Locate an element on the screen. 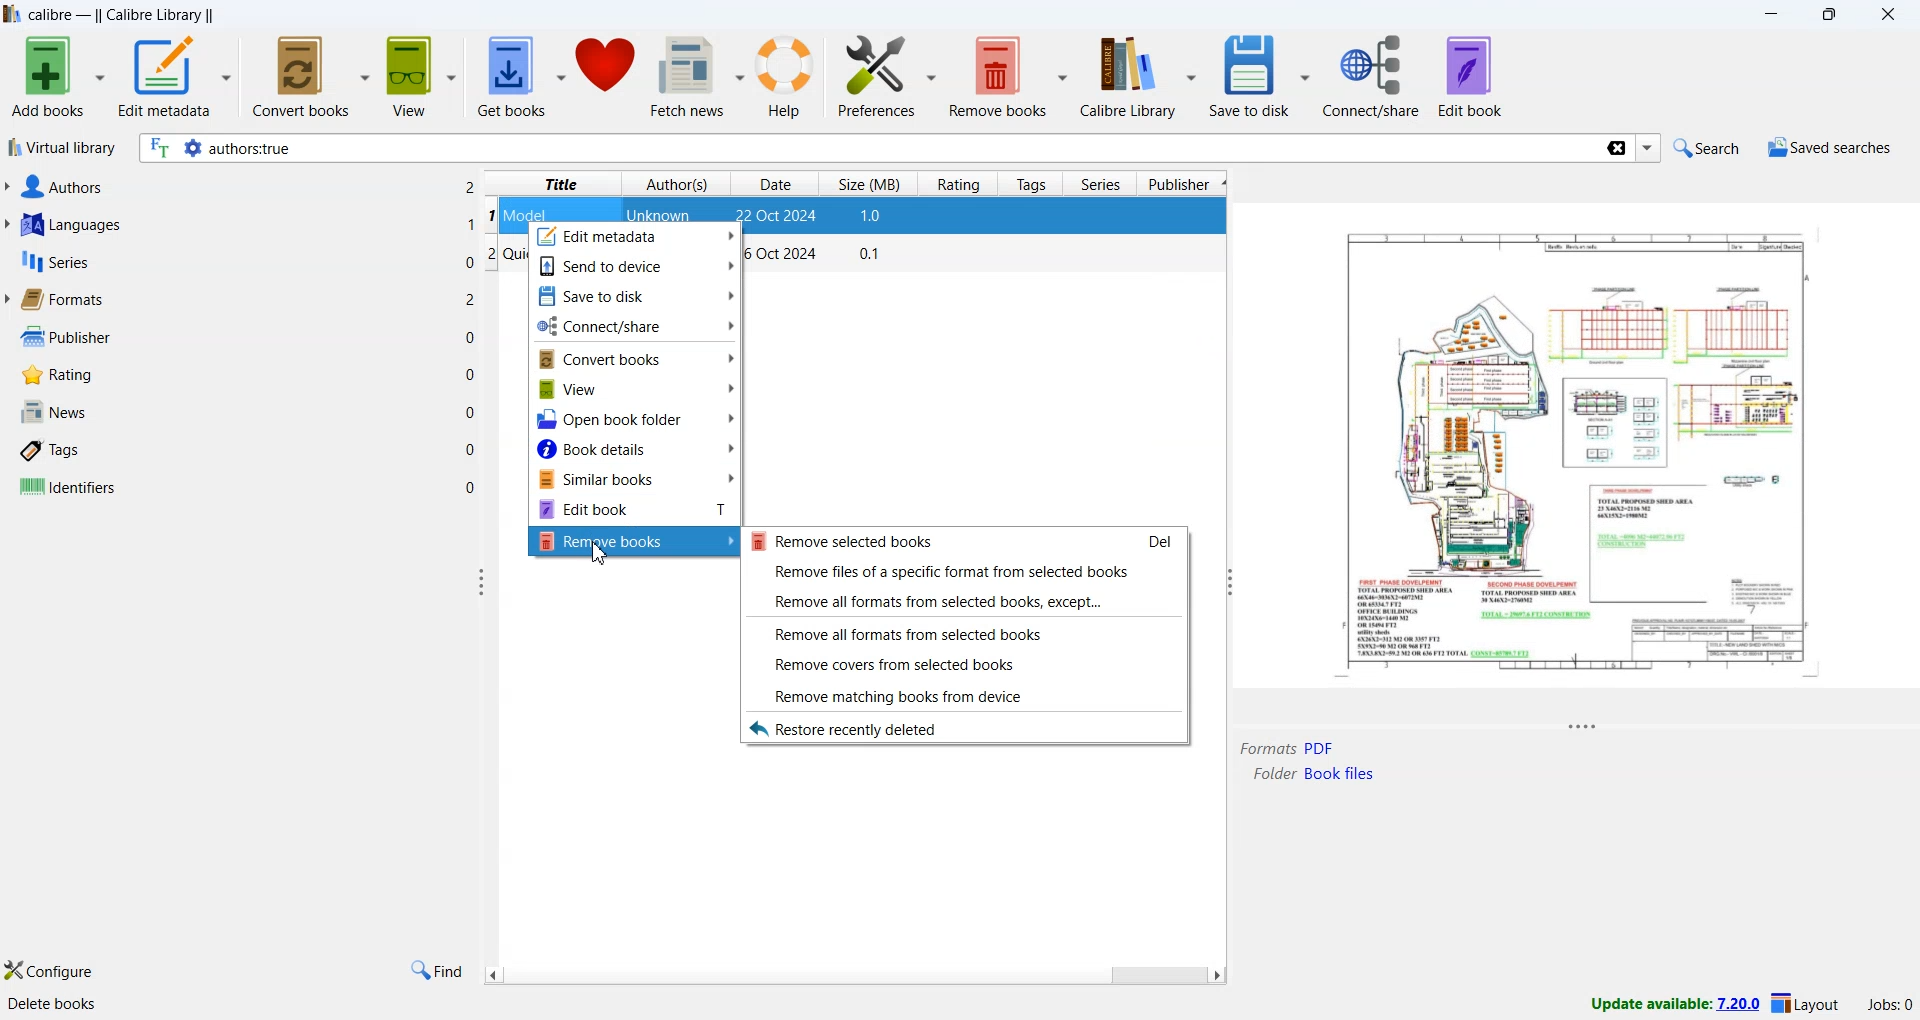  series is located at coordinates (1101, 186).